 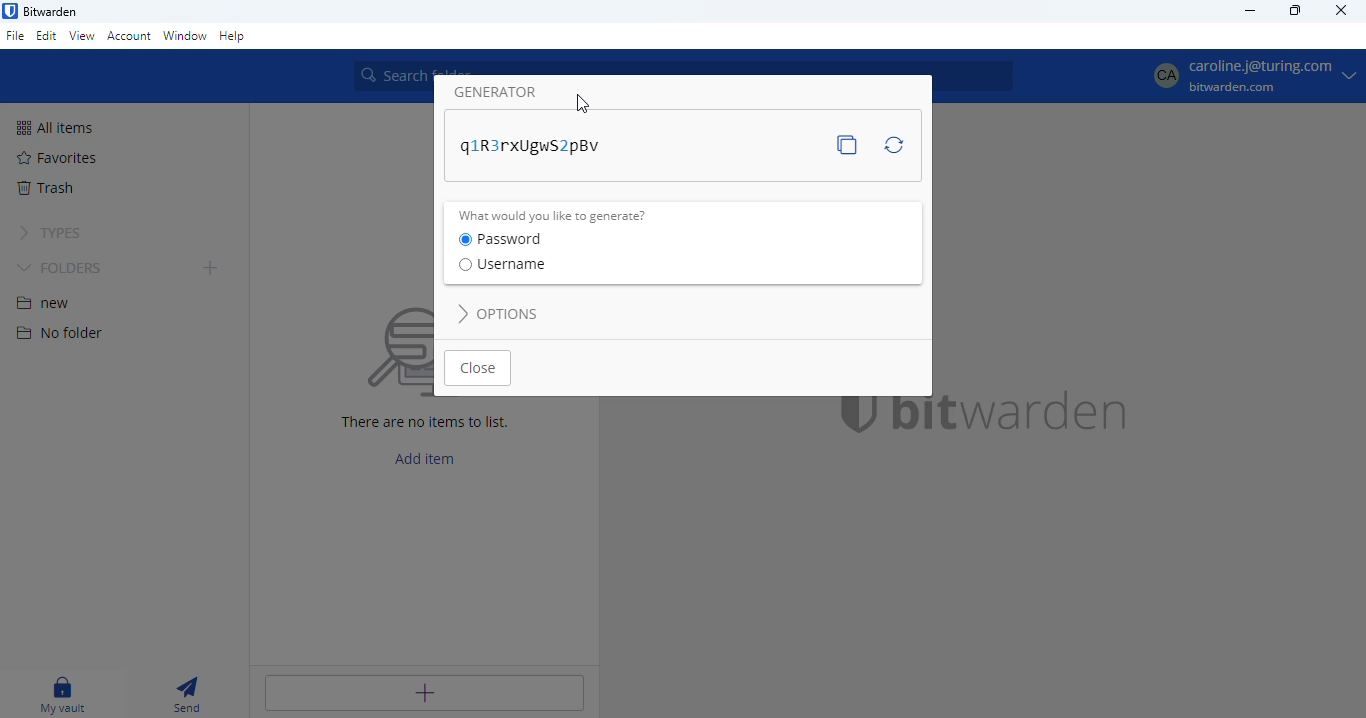 What do you see at coordinates (1253, 75) in the screenshot?
I see `profile` at bounding box center [1253, 75].